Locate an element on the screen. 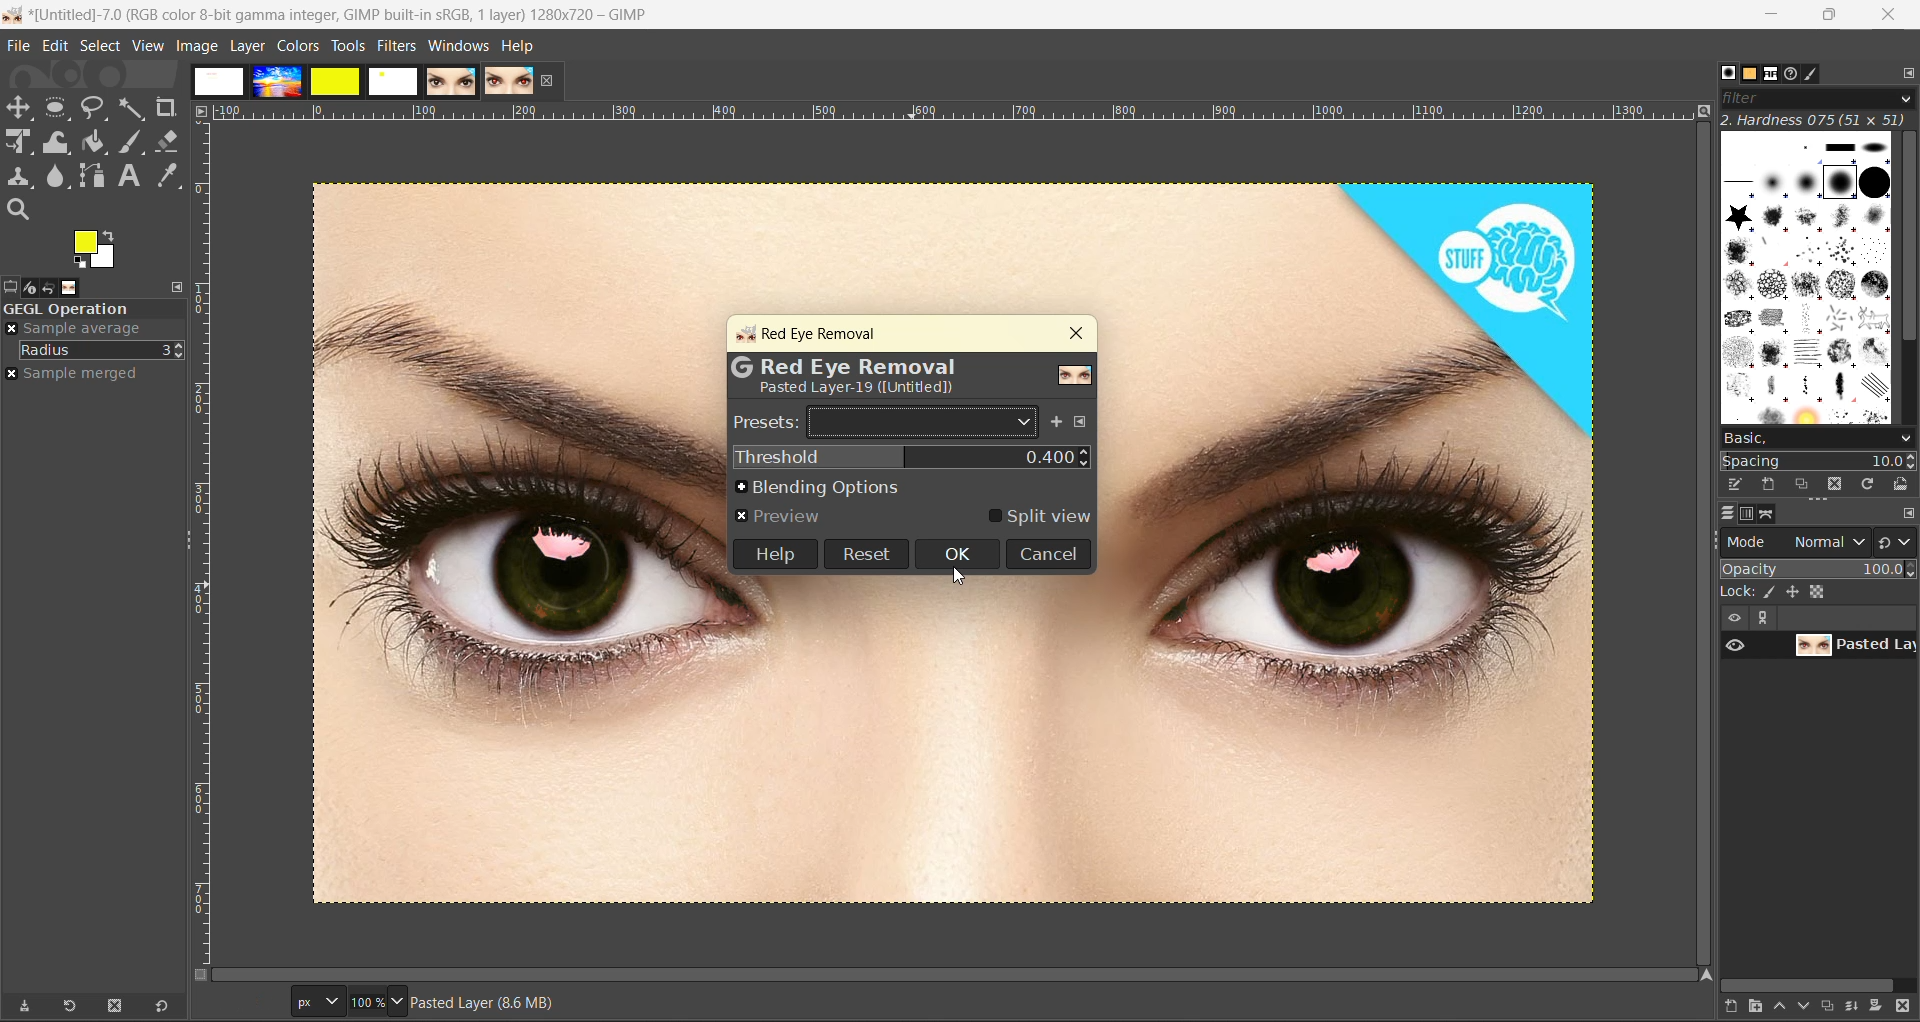  ruler is located at coordinates (945, 111).